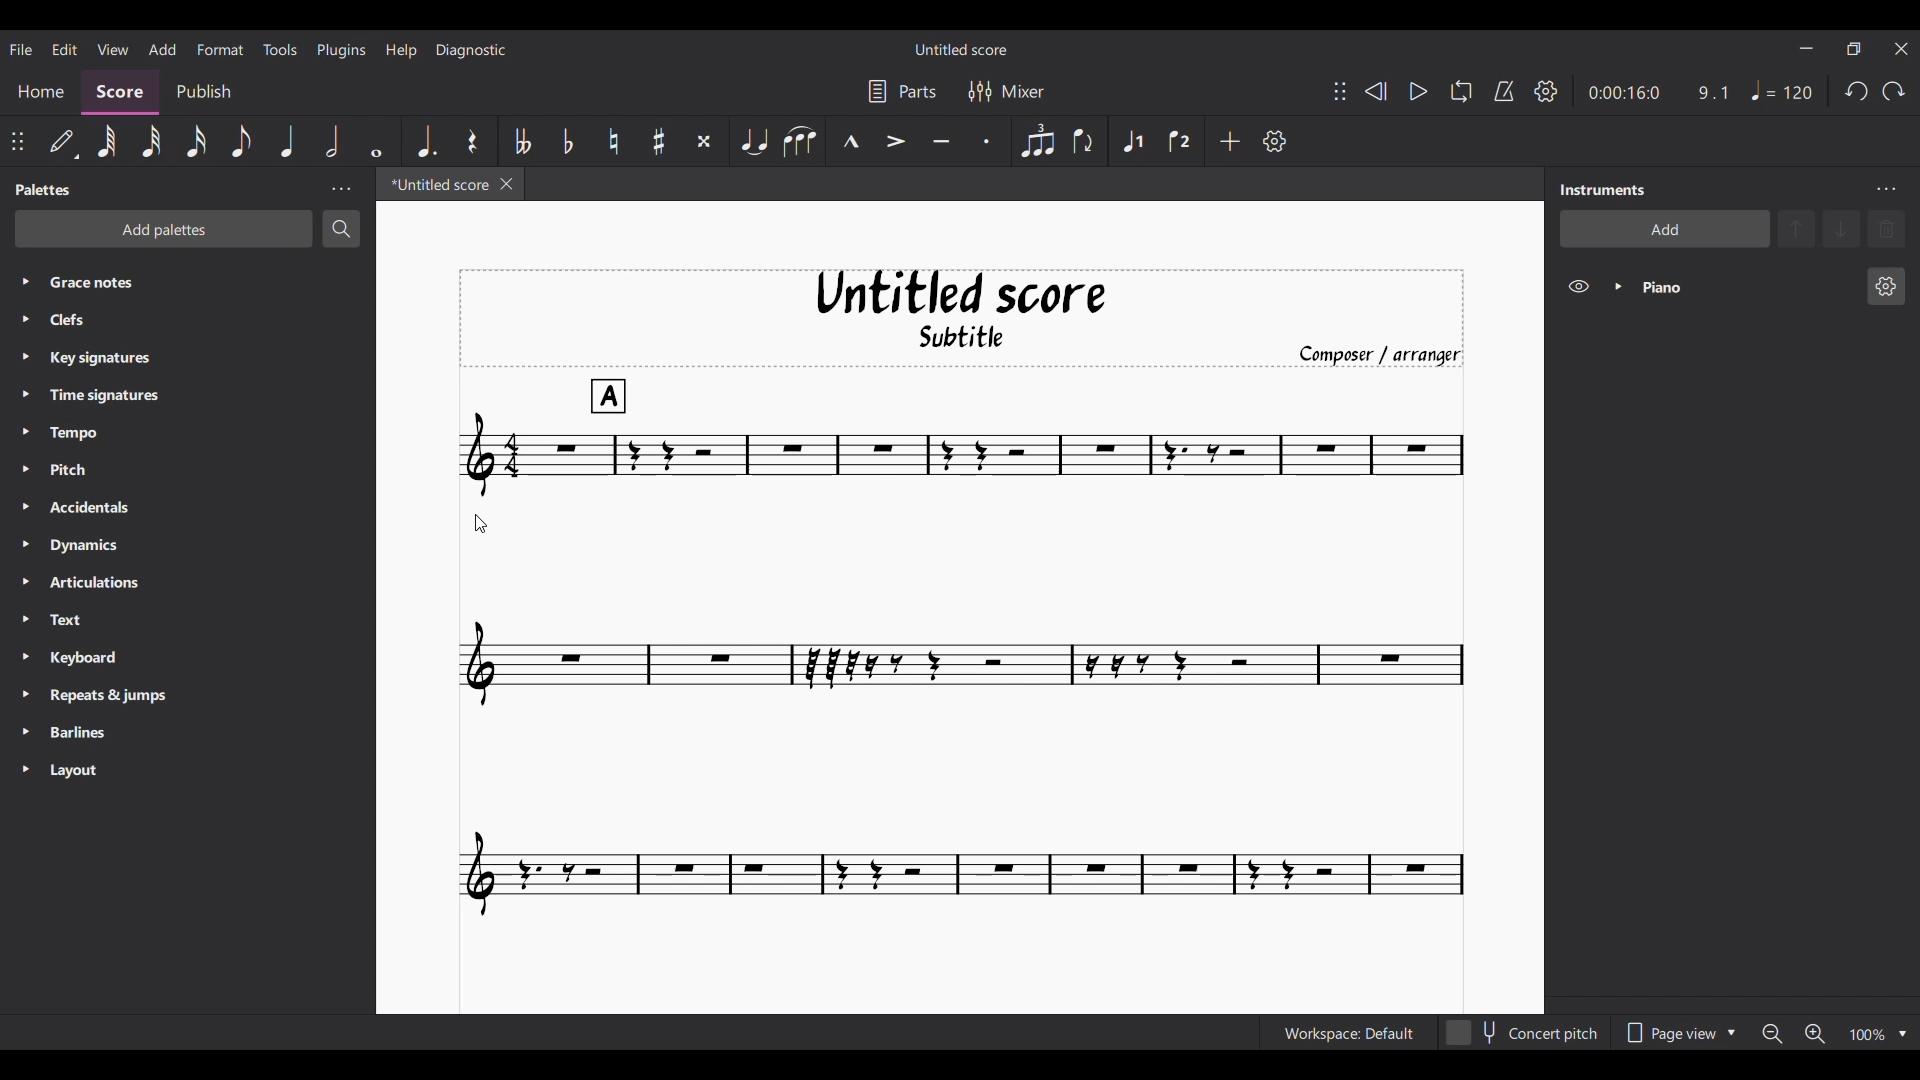 This screenshot has height=1080, width=1920. I want to click on Hide instrument, so click(1578, 286).